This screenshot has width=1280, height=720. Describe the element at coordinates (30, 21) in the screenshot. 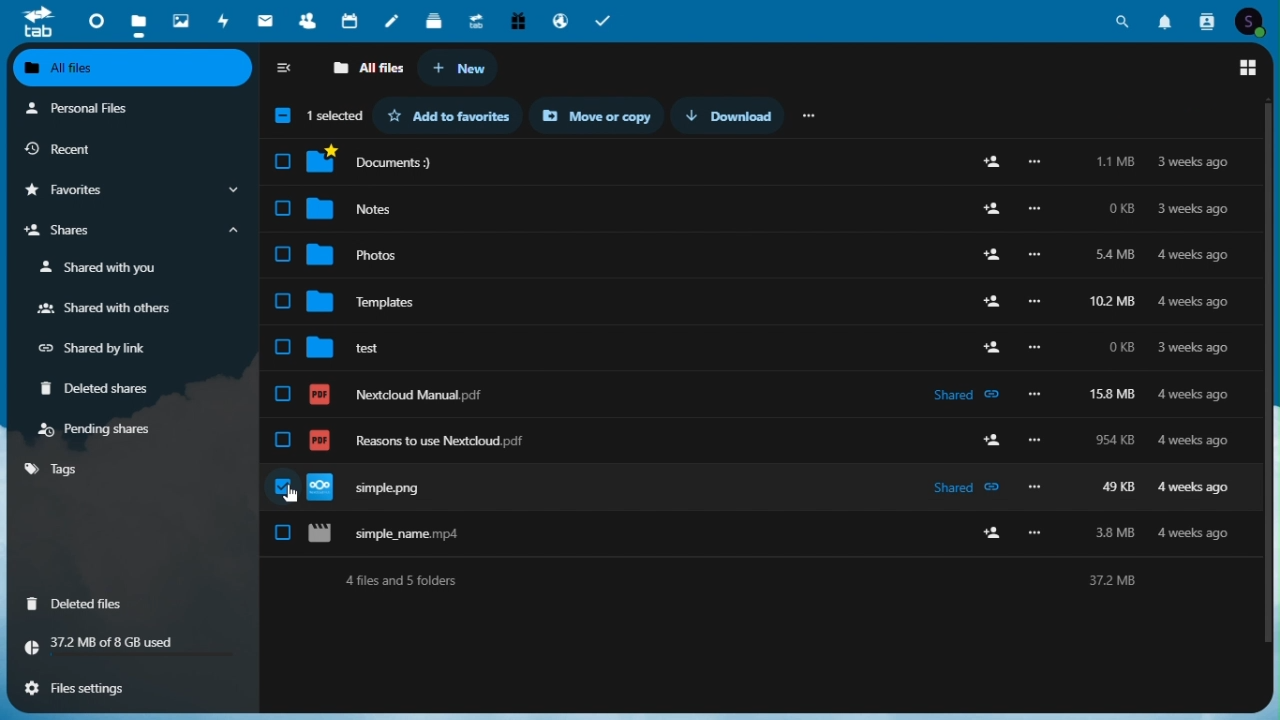

I see `tab` at that location.